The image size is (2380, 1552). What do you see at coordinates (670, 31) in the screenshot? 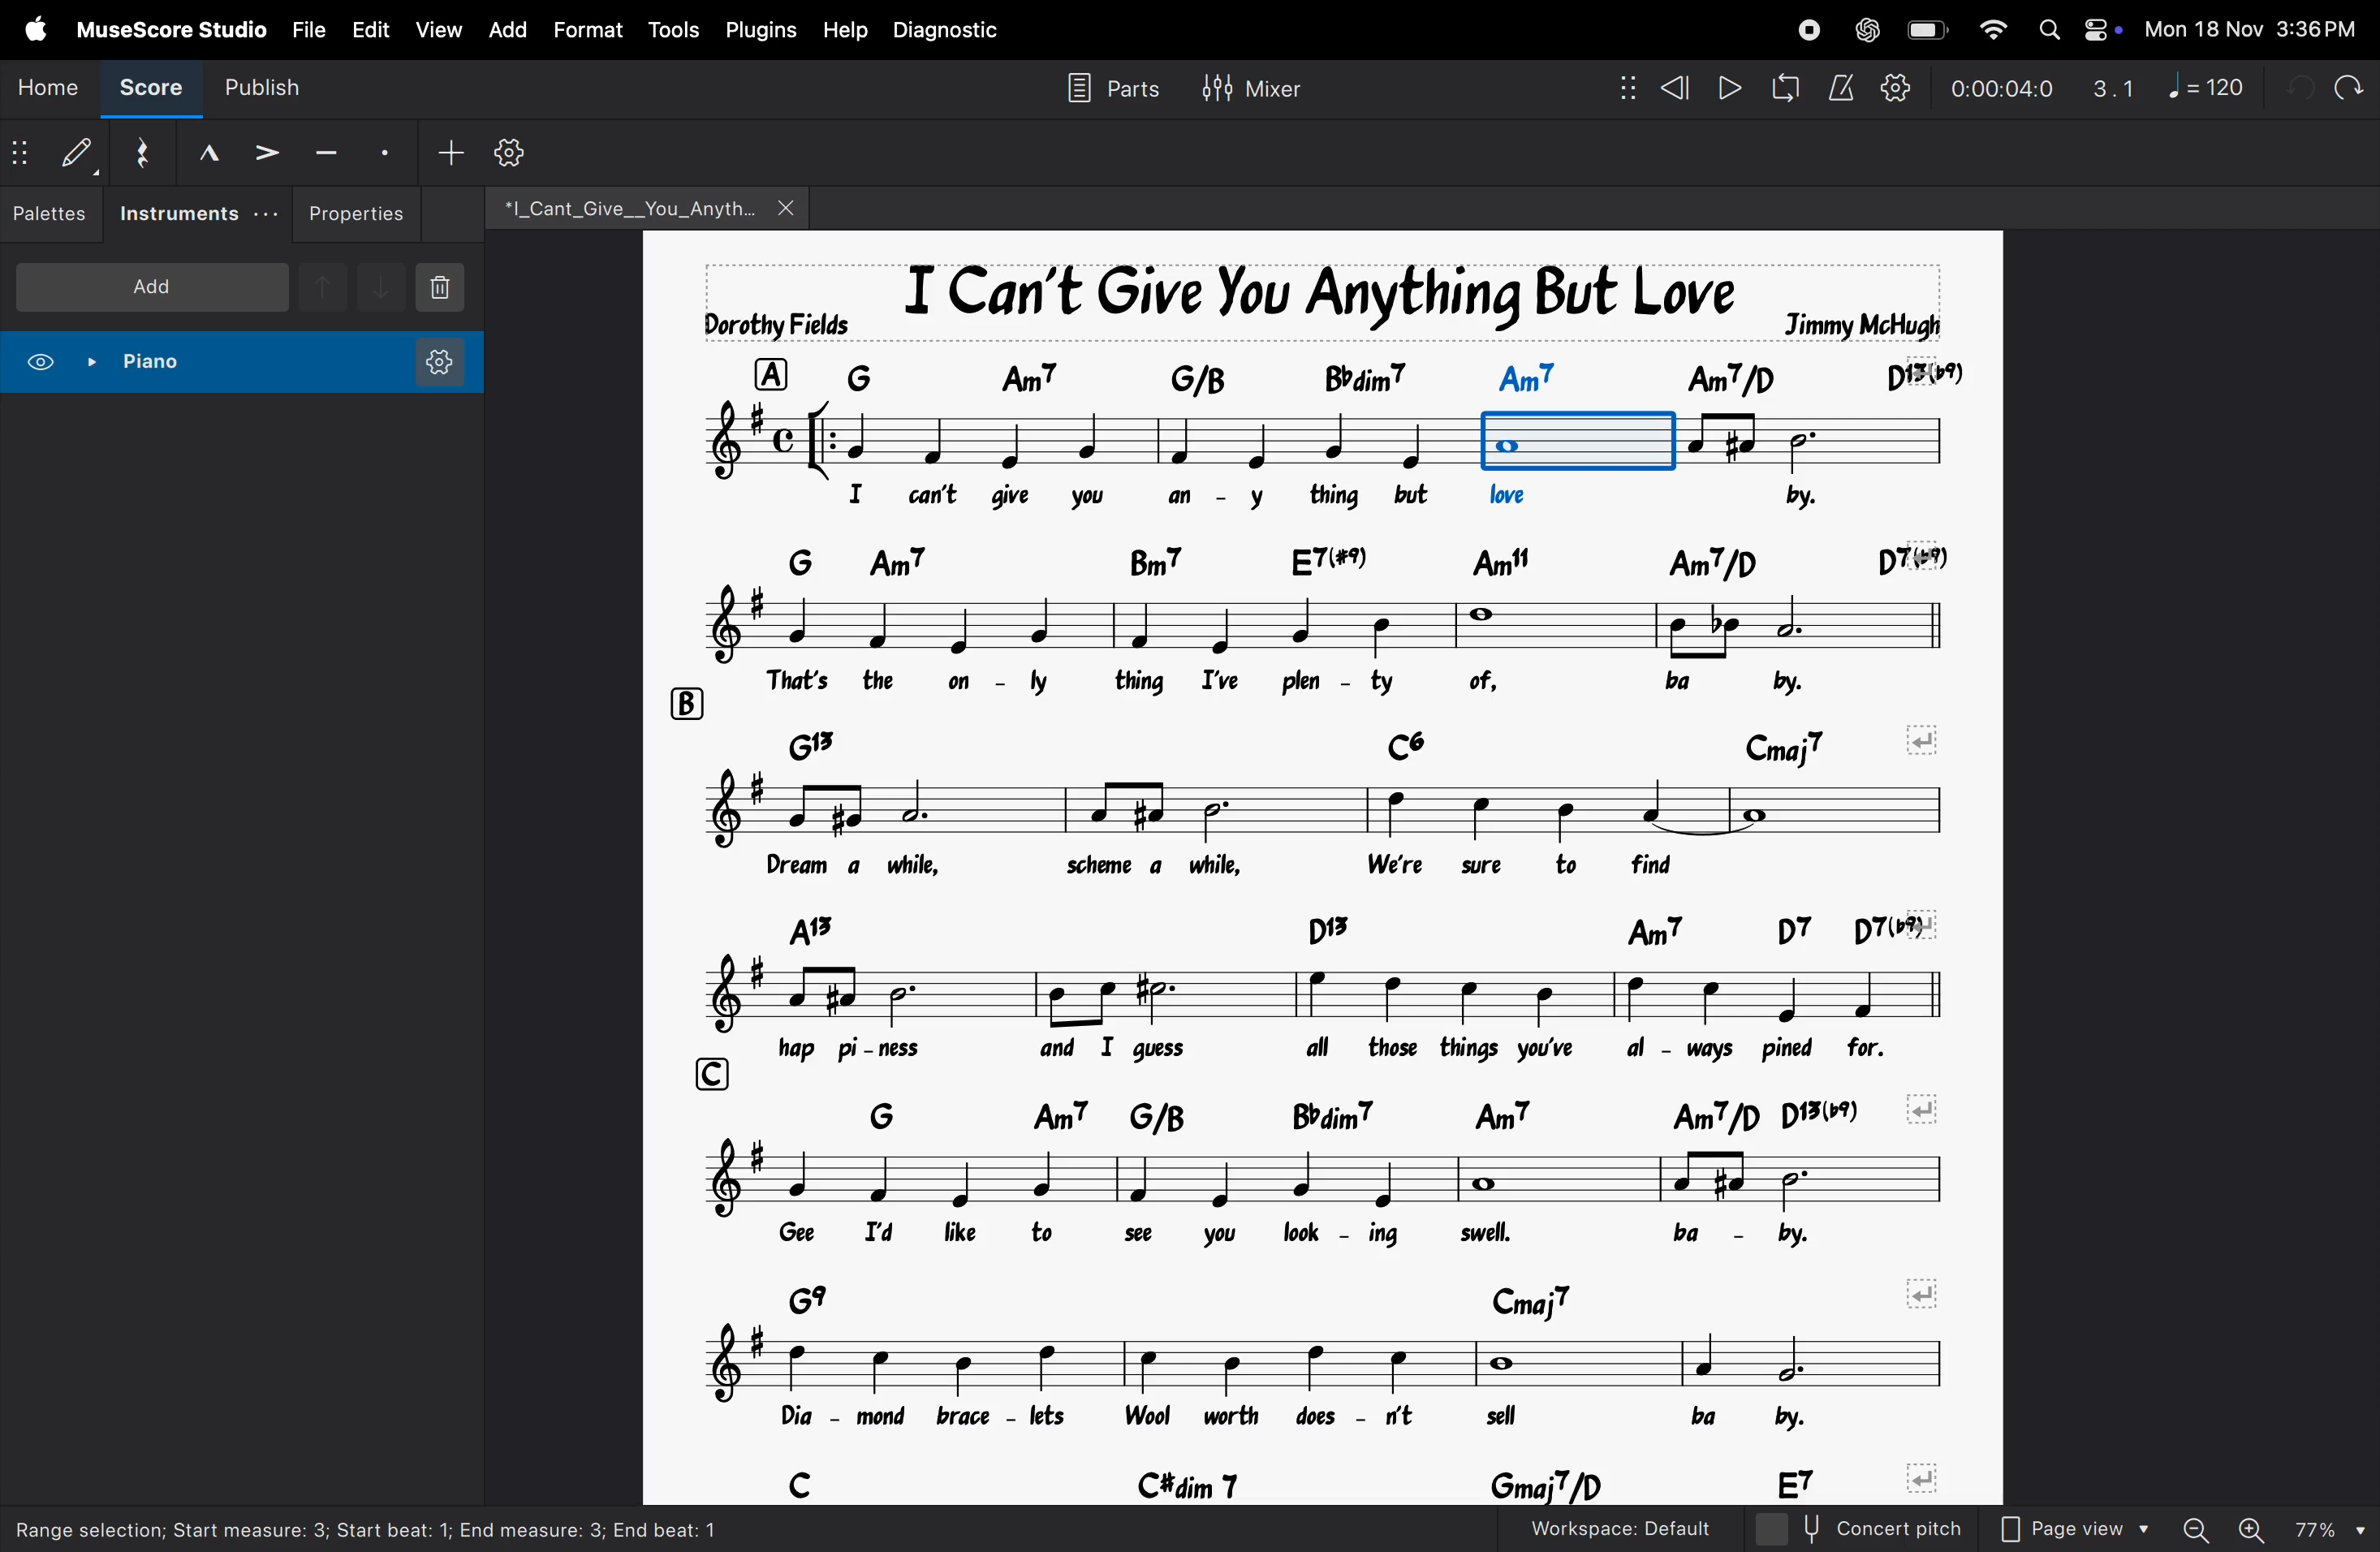
I see `tools` at bounding box center [670, 31].